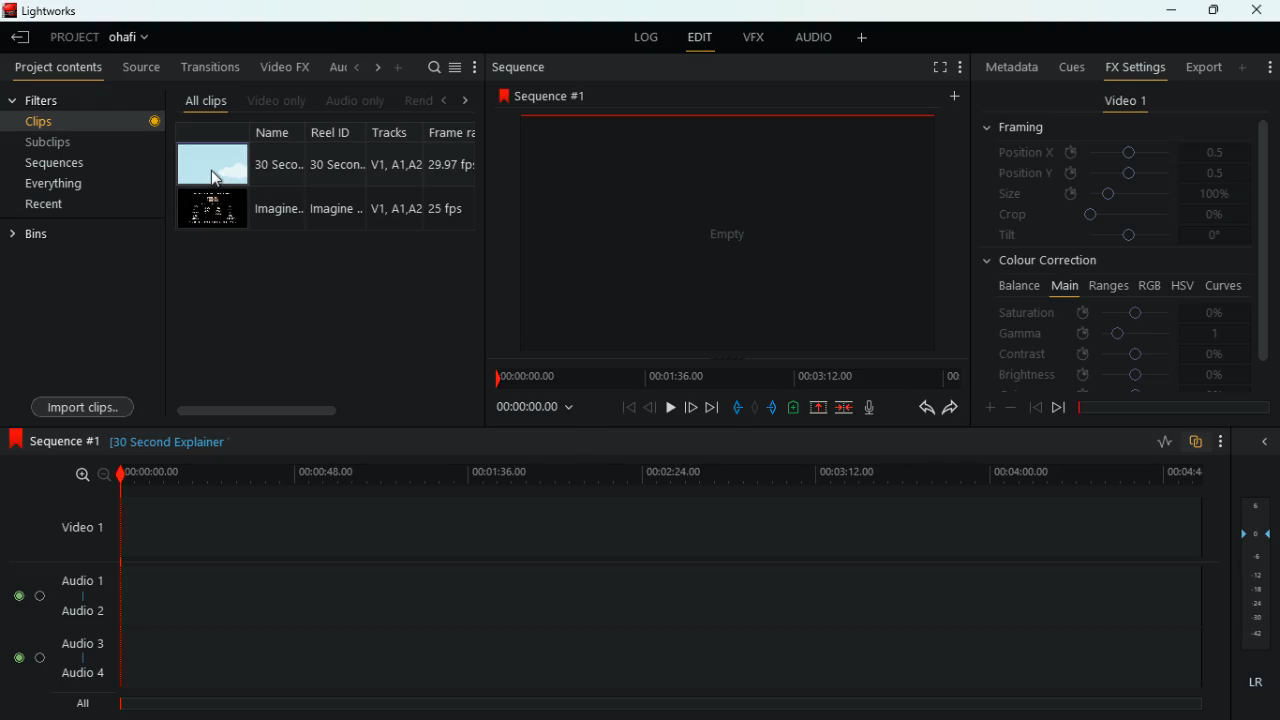 Image resolution: width=1280 pixels, height=720 pixels. I want to click on name, so click(276, 177).